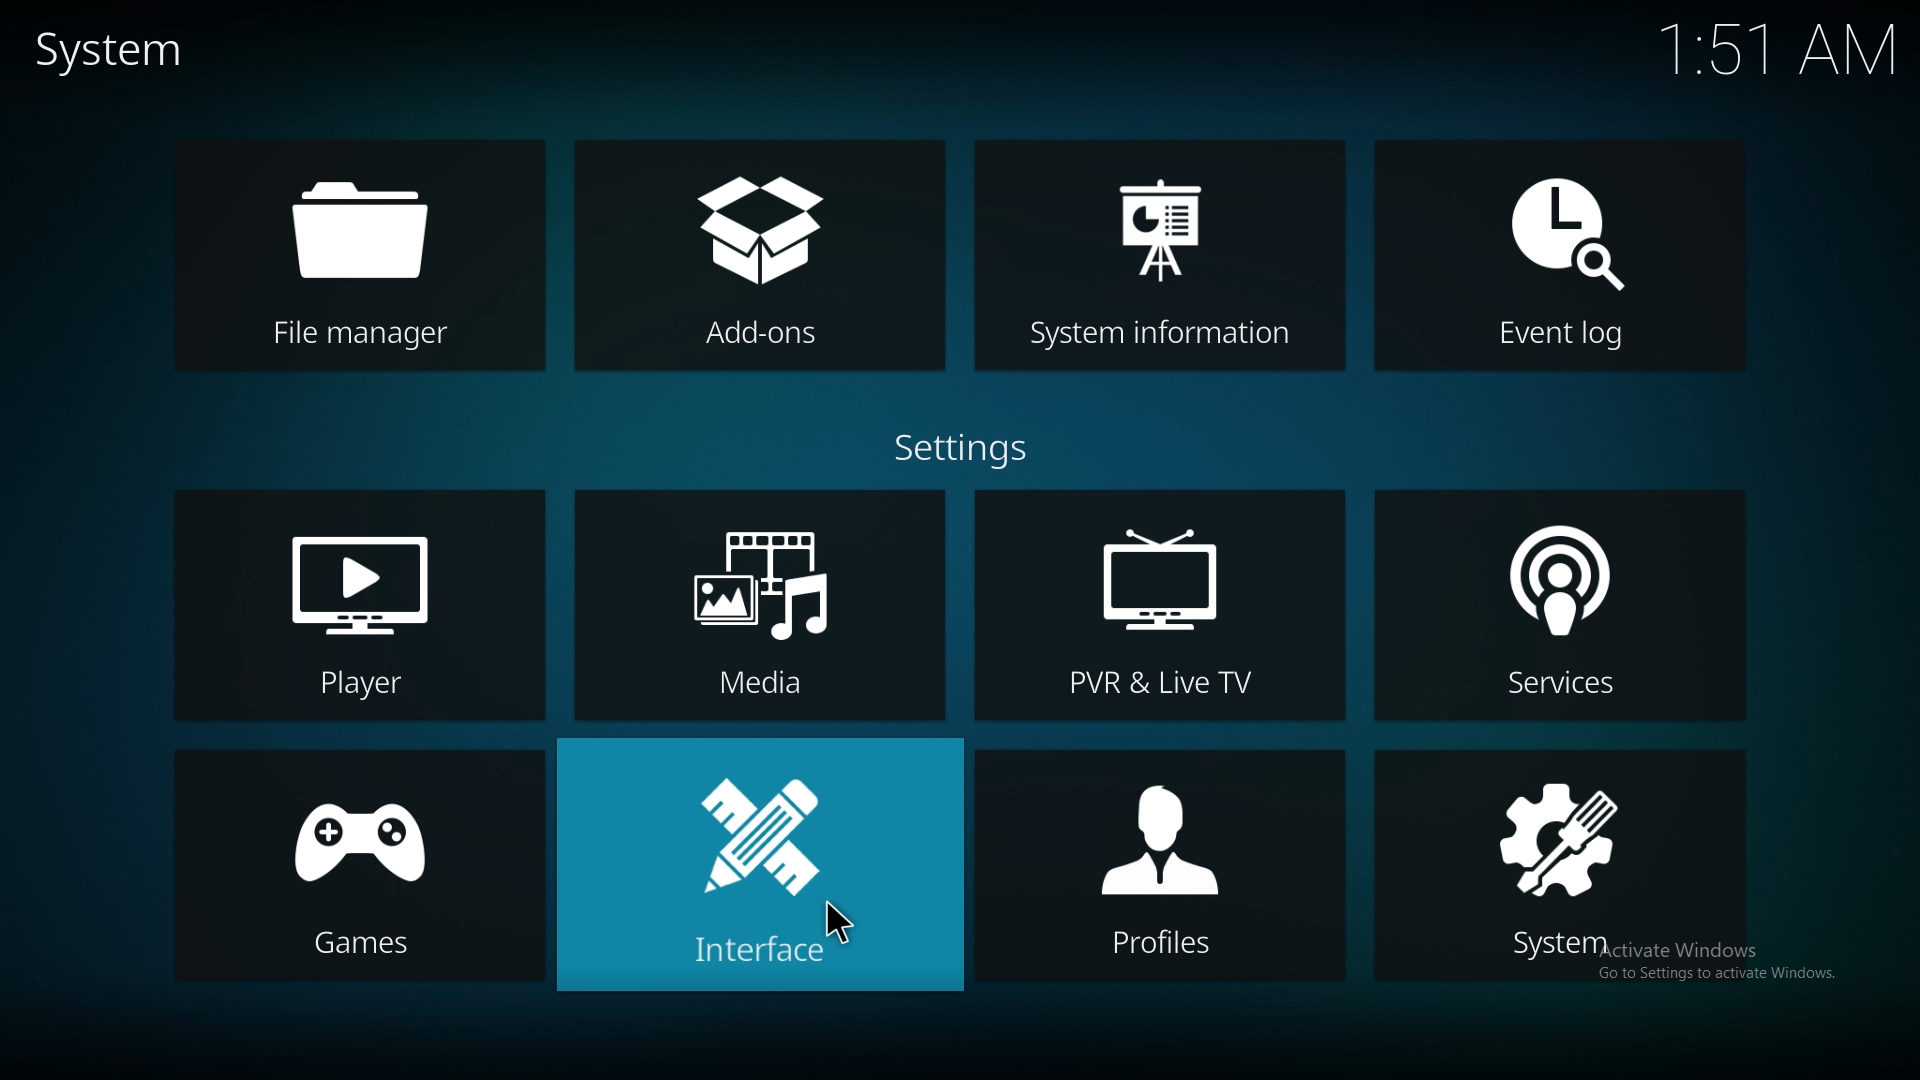  Describe the element at coordinates (1557, 605) in the screenshot. I see `services` at that location.